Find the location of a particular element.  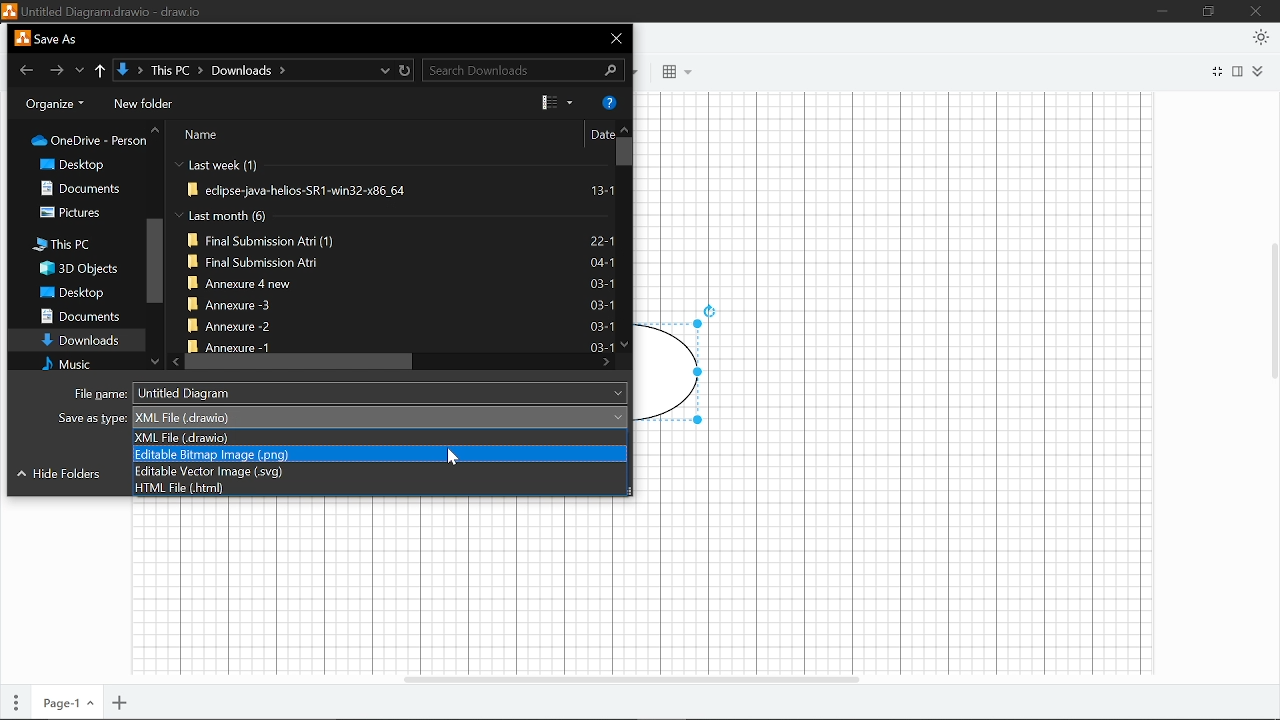

Save as XML file (.drawio) is located at coordinates (382, 437).